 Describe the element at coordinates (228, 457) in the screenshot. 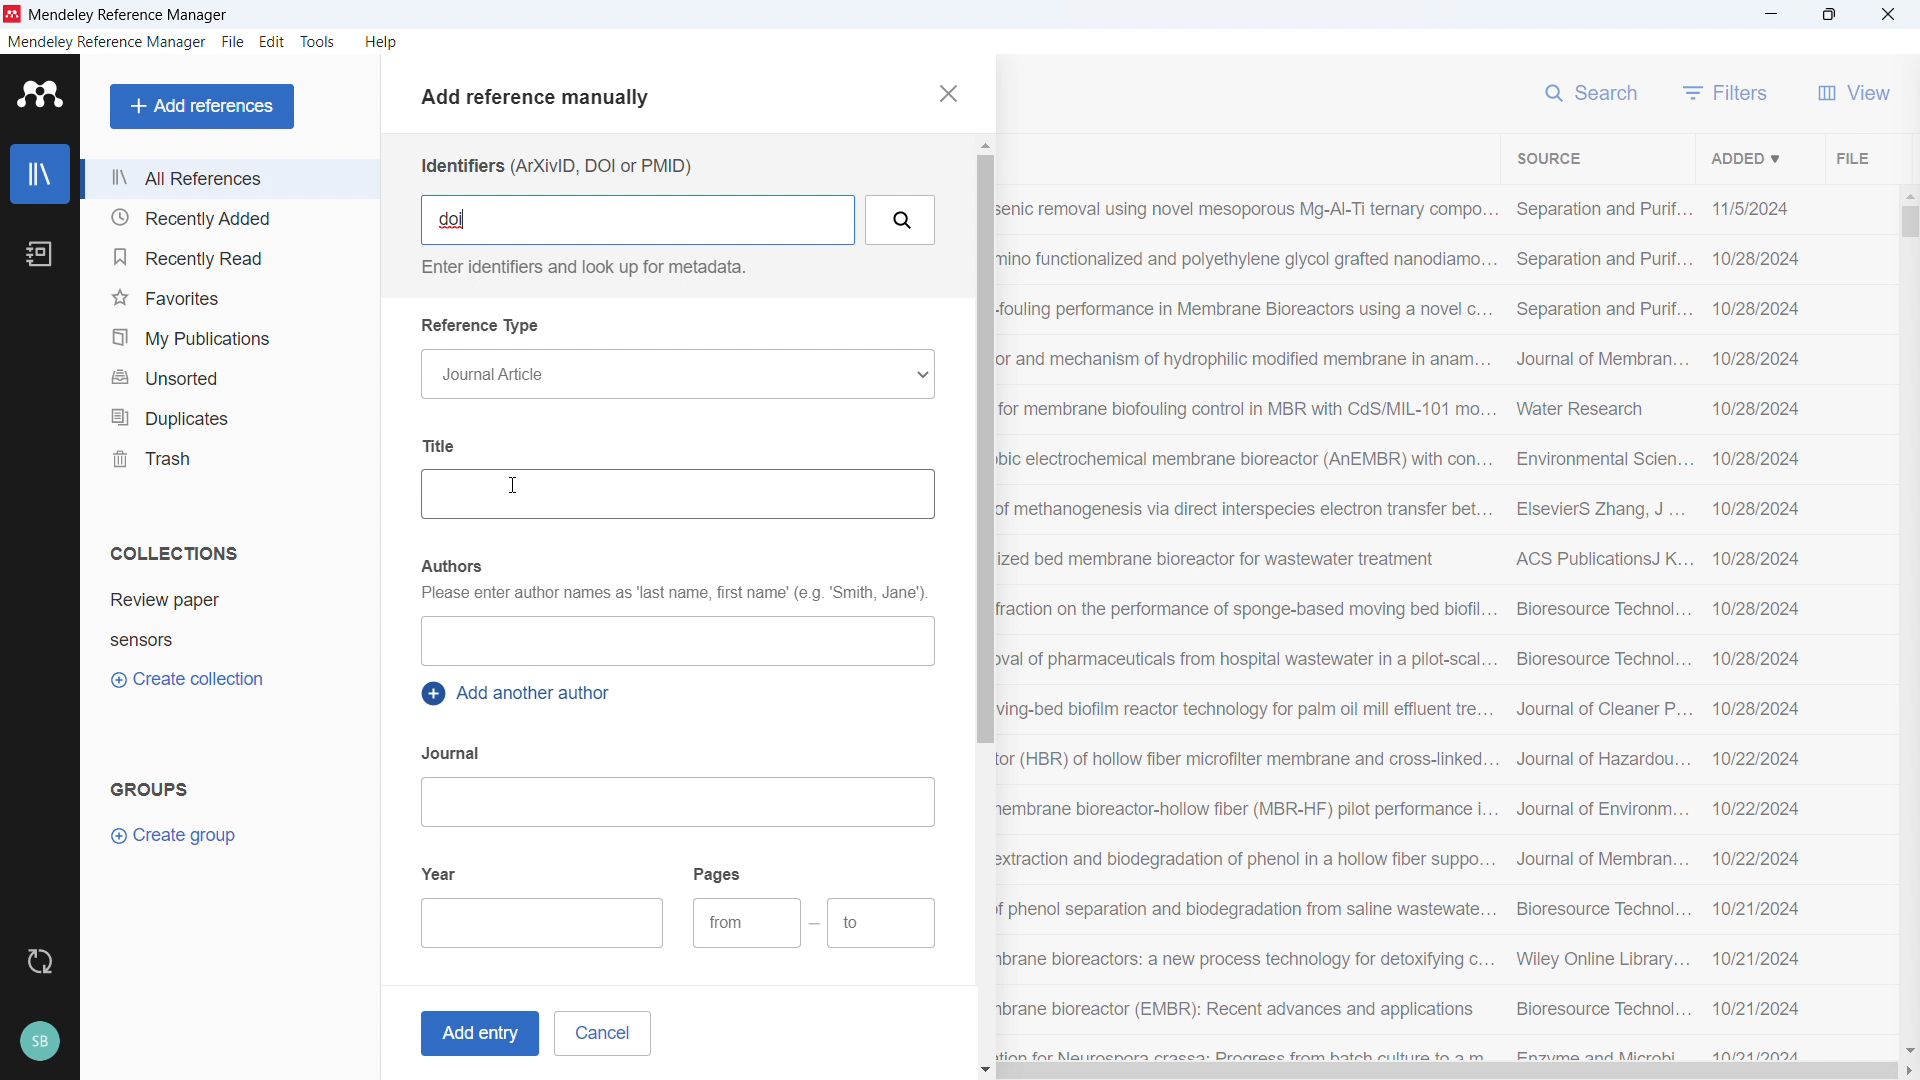

I see `Trash ` at that location.